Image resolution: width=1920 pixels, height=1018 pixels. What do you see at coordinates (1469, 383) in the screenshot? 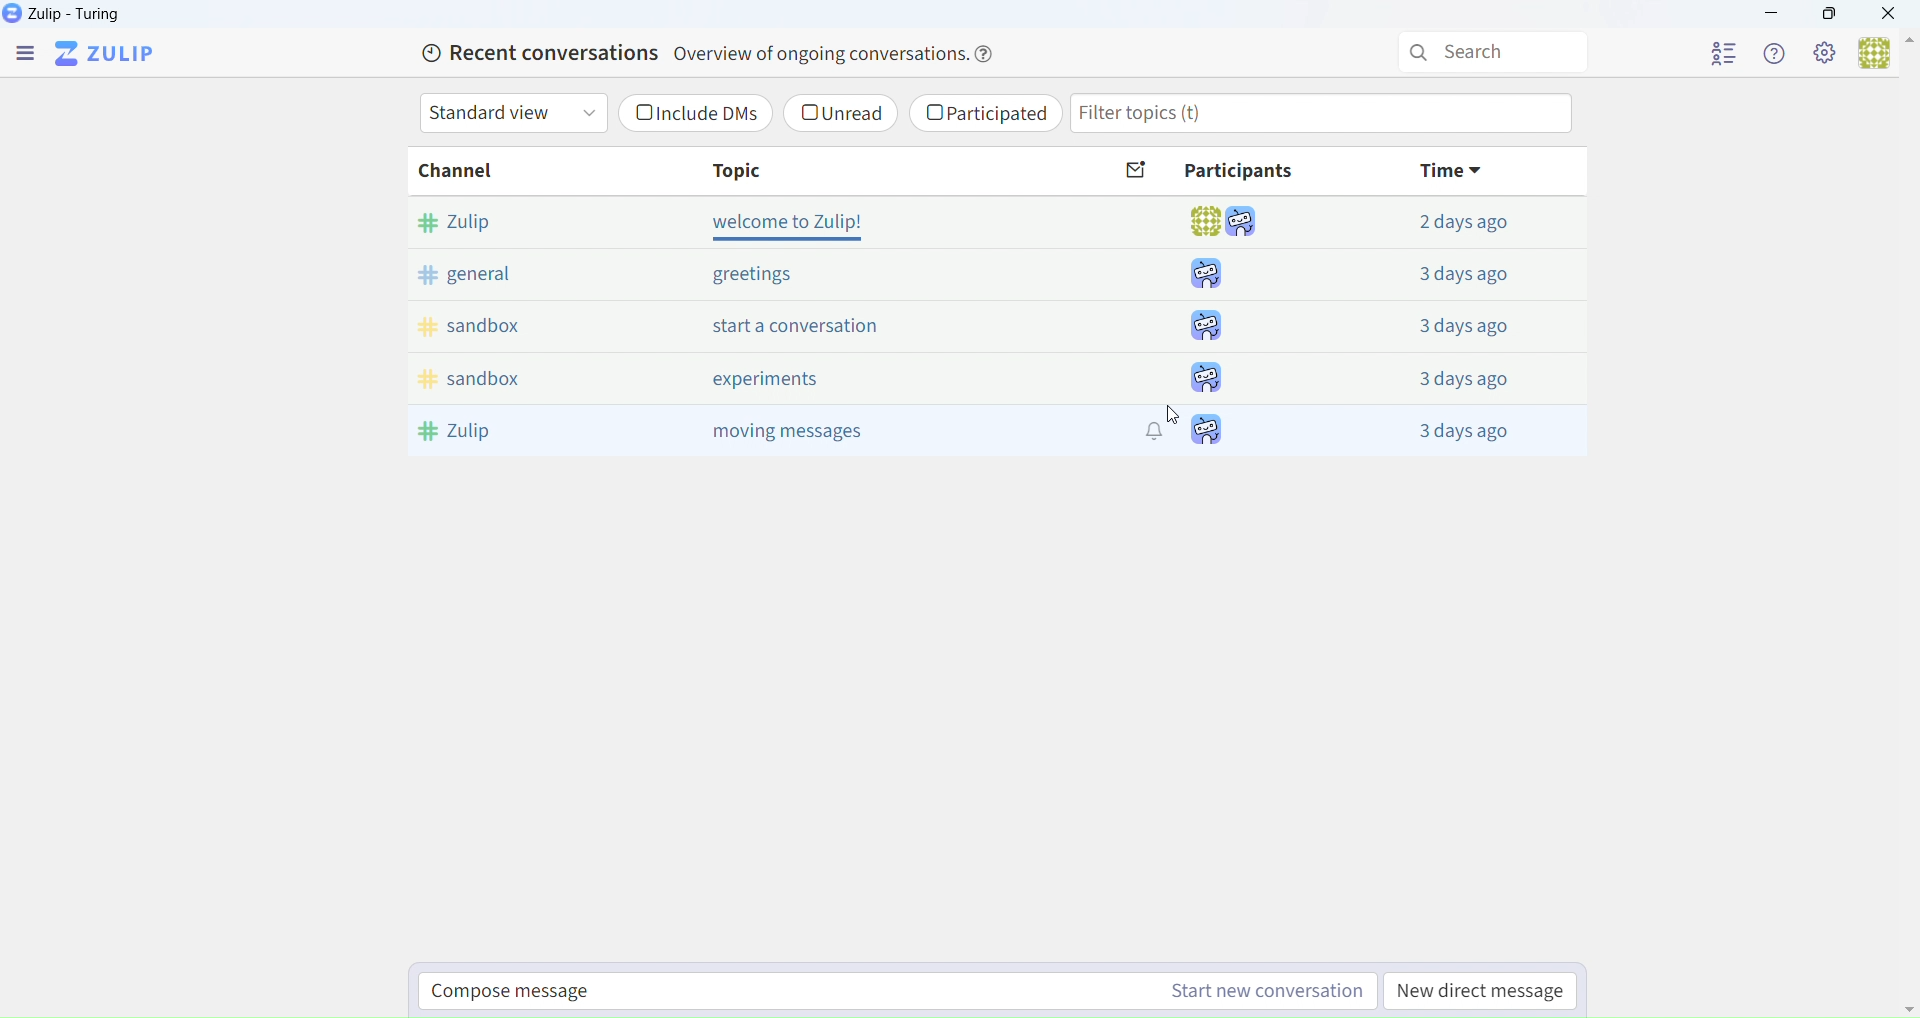
I see `3days ago` at bounding box center [1469, 383].